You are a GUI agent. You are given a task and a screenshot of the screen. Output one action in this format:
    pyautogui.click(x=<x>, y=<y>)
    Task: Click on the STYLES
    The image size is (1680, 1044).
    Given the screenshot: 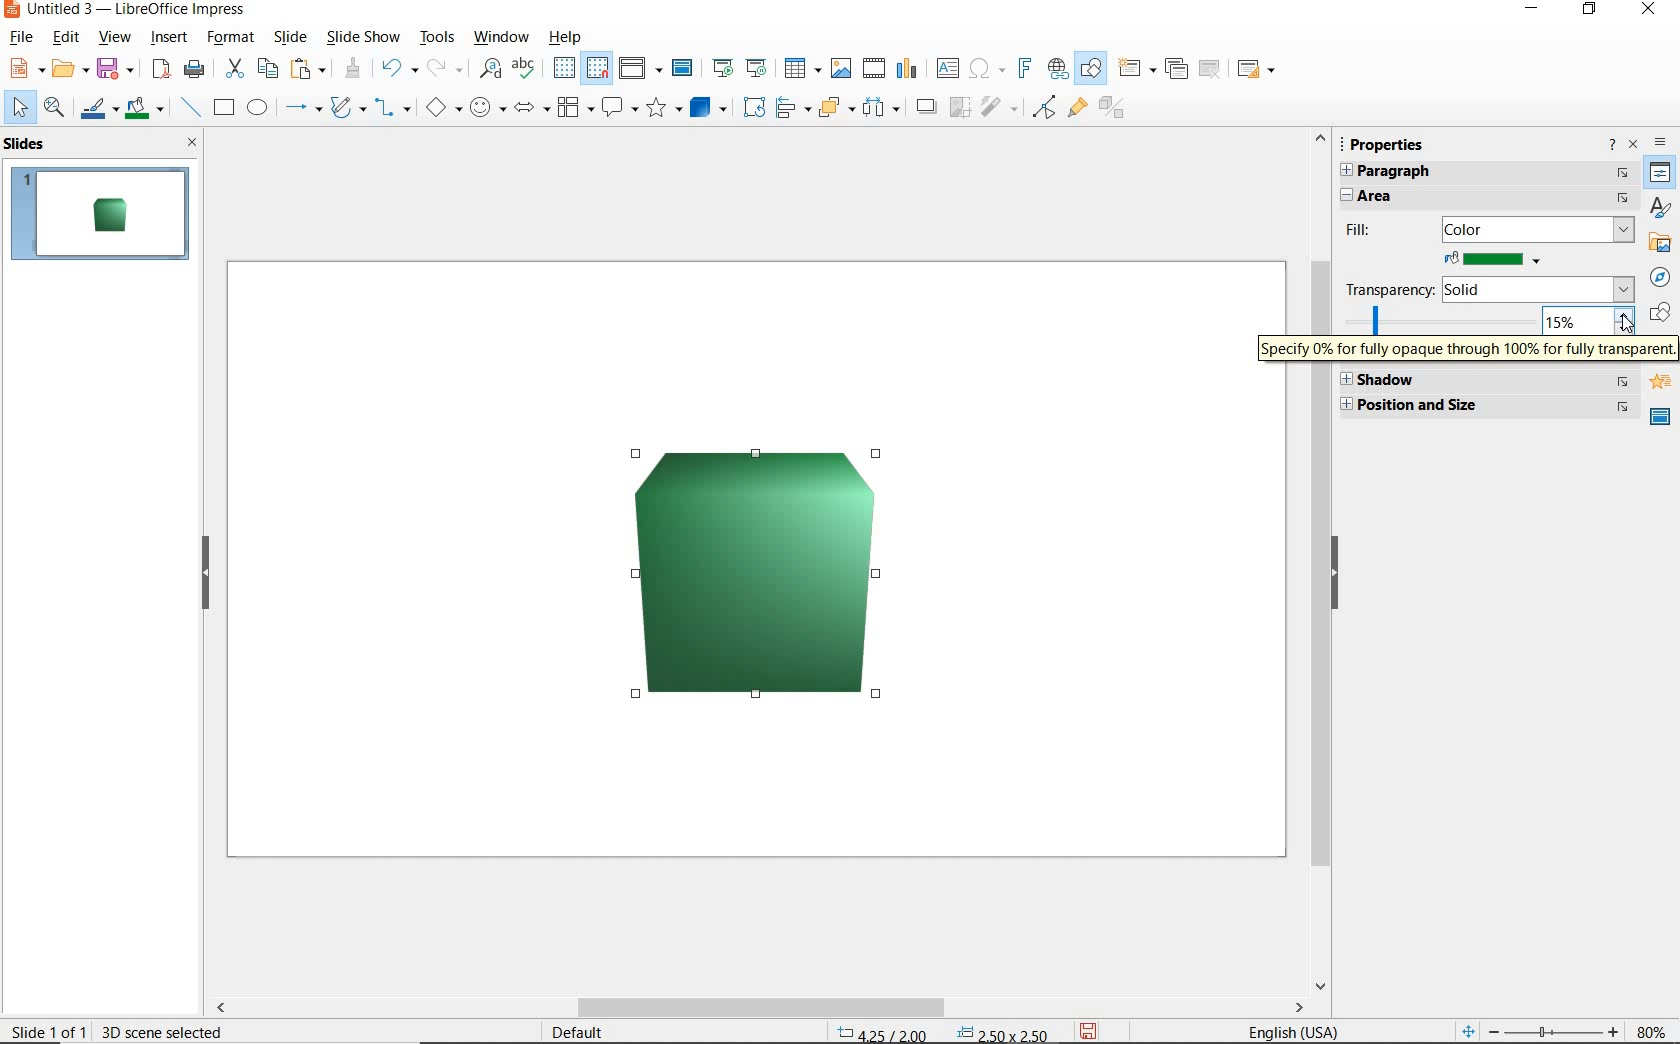 What is the action you would take?
    pyautogui.click(x=1660, y=210)
    